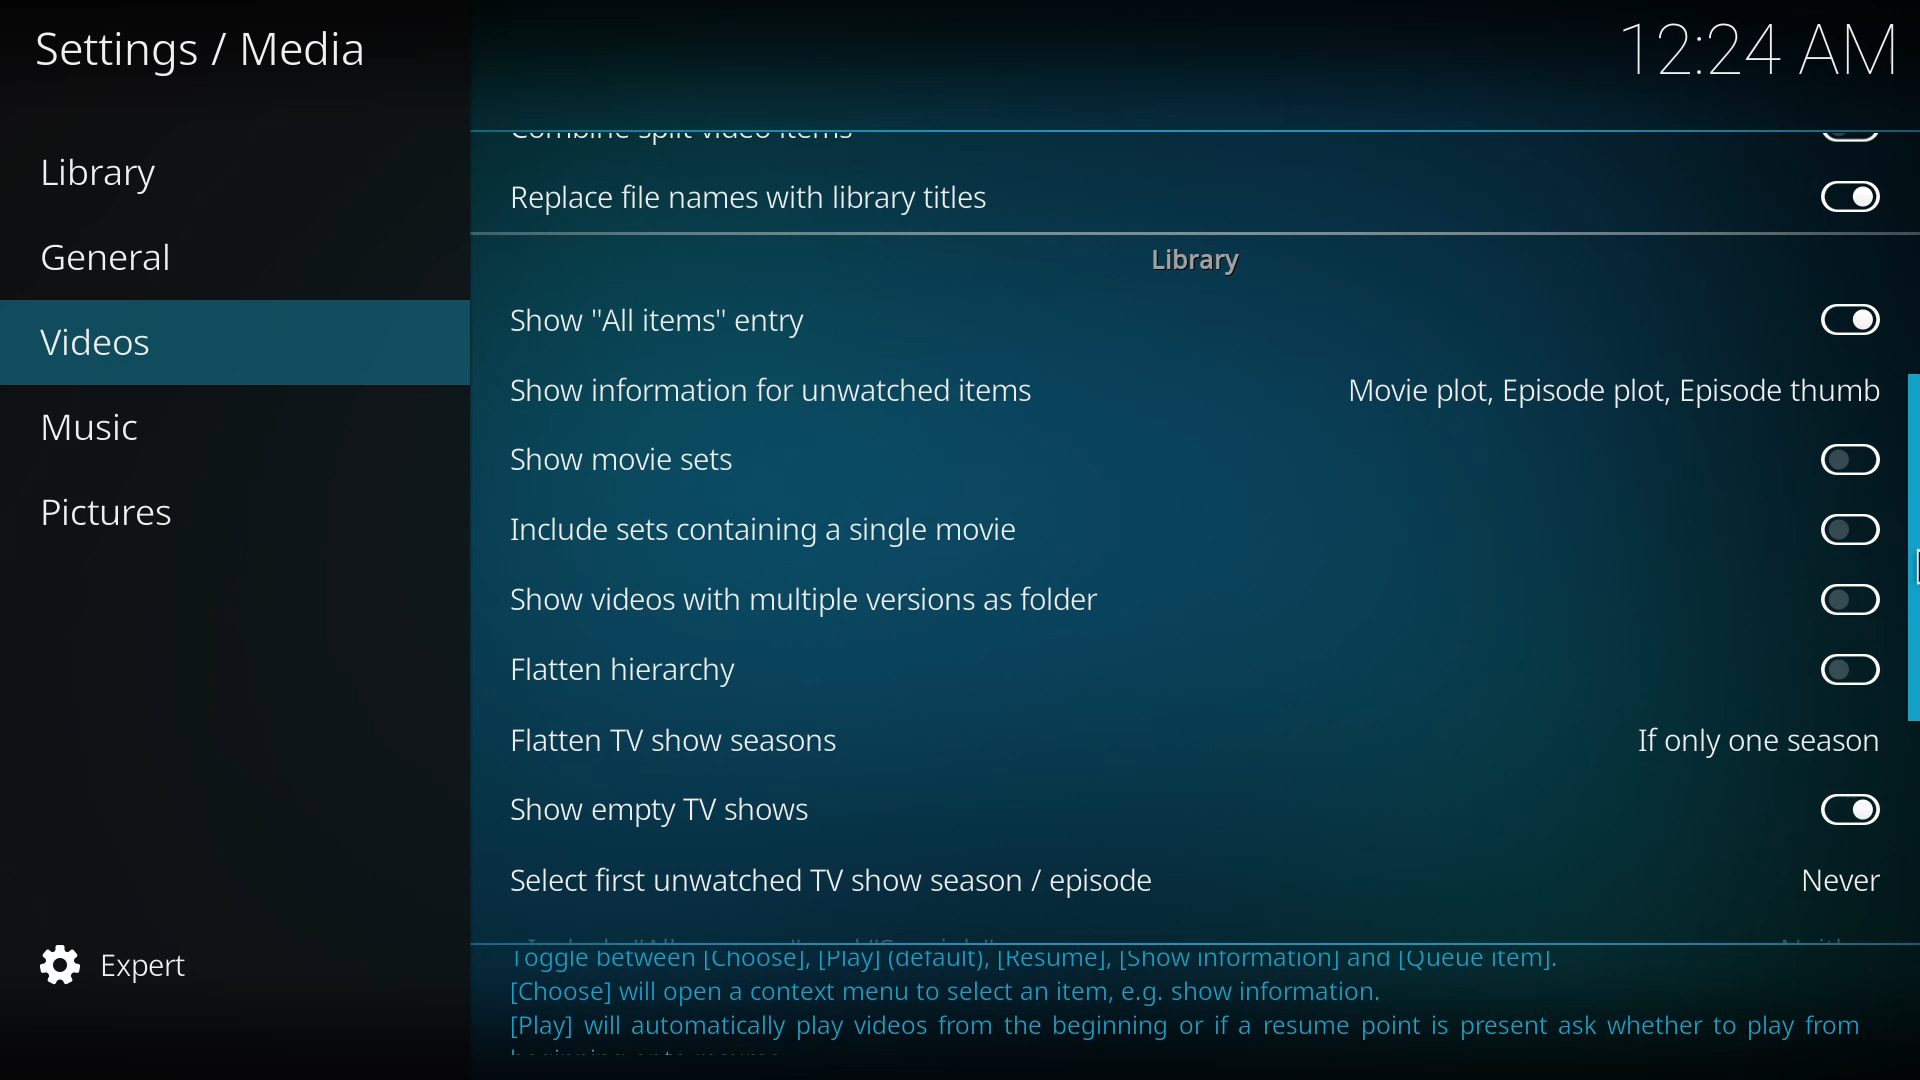 This screenshot has width=1920, height=1080. I want to click on library, so click(1189, 261).